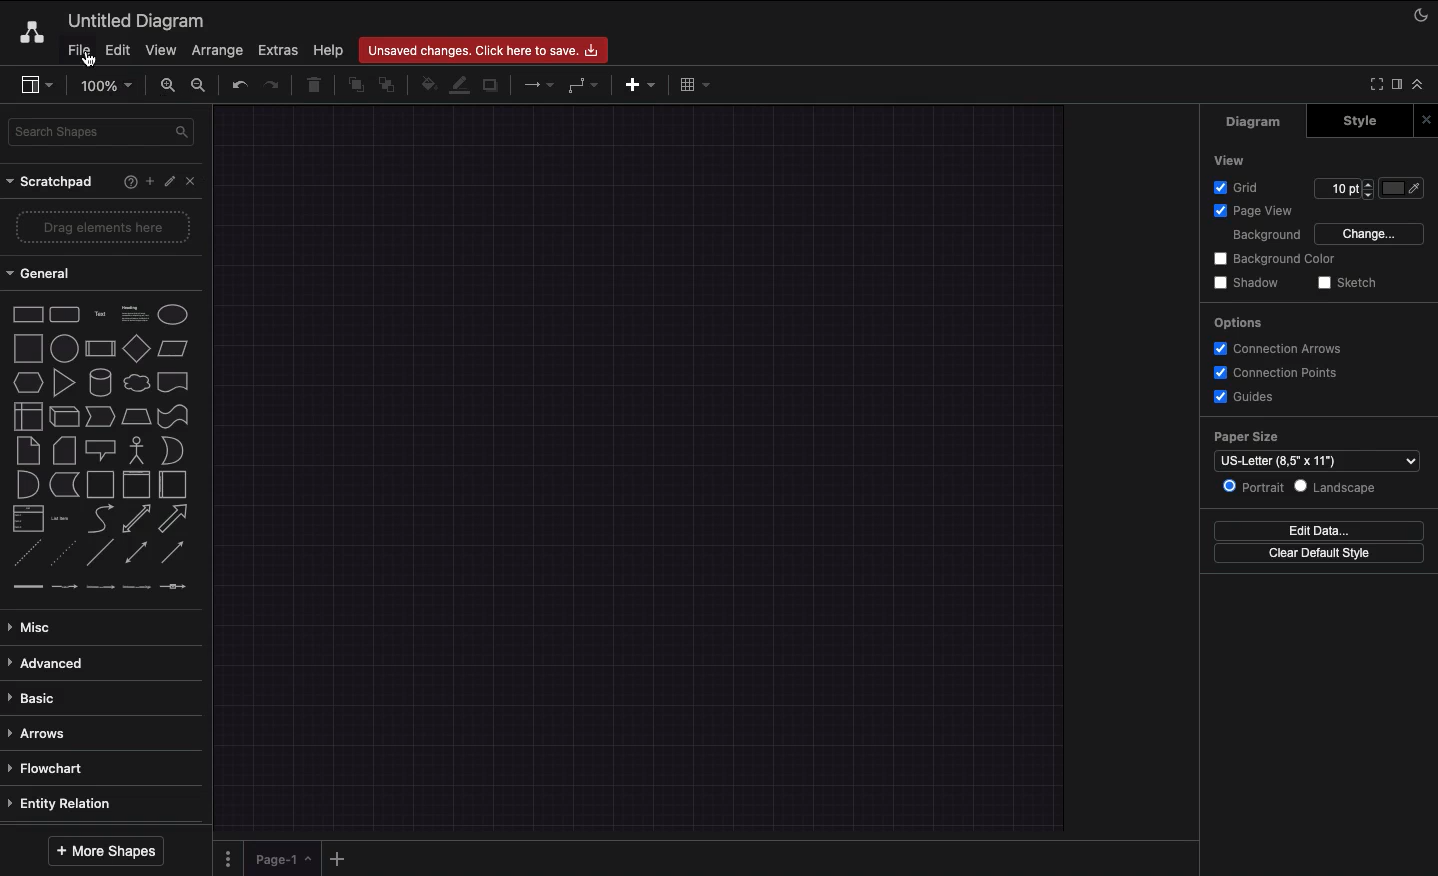 The width and height of the screenshot is (1438, 876). I want to click on Tape, so click(176, 415).